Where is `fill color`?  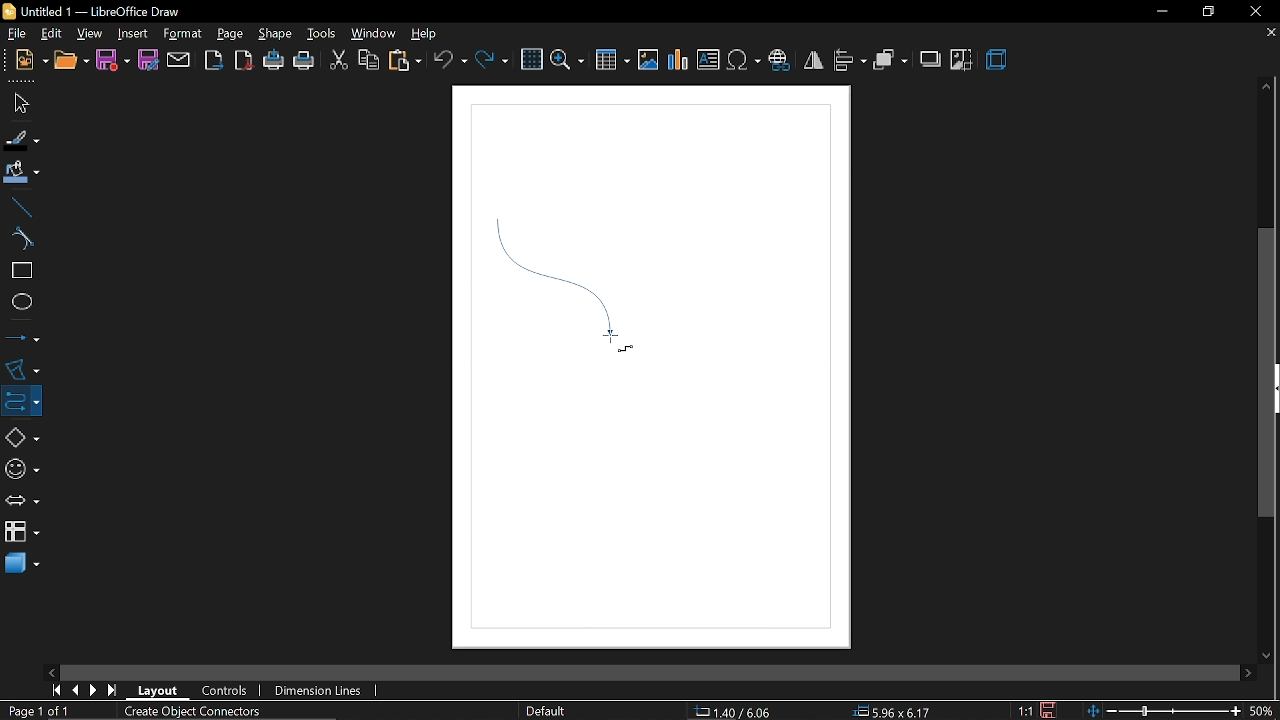 fill color is located at coordinates (22, 173).